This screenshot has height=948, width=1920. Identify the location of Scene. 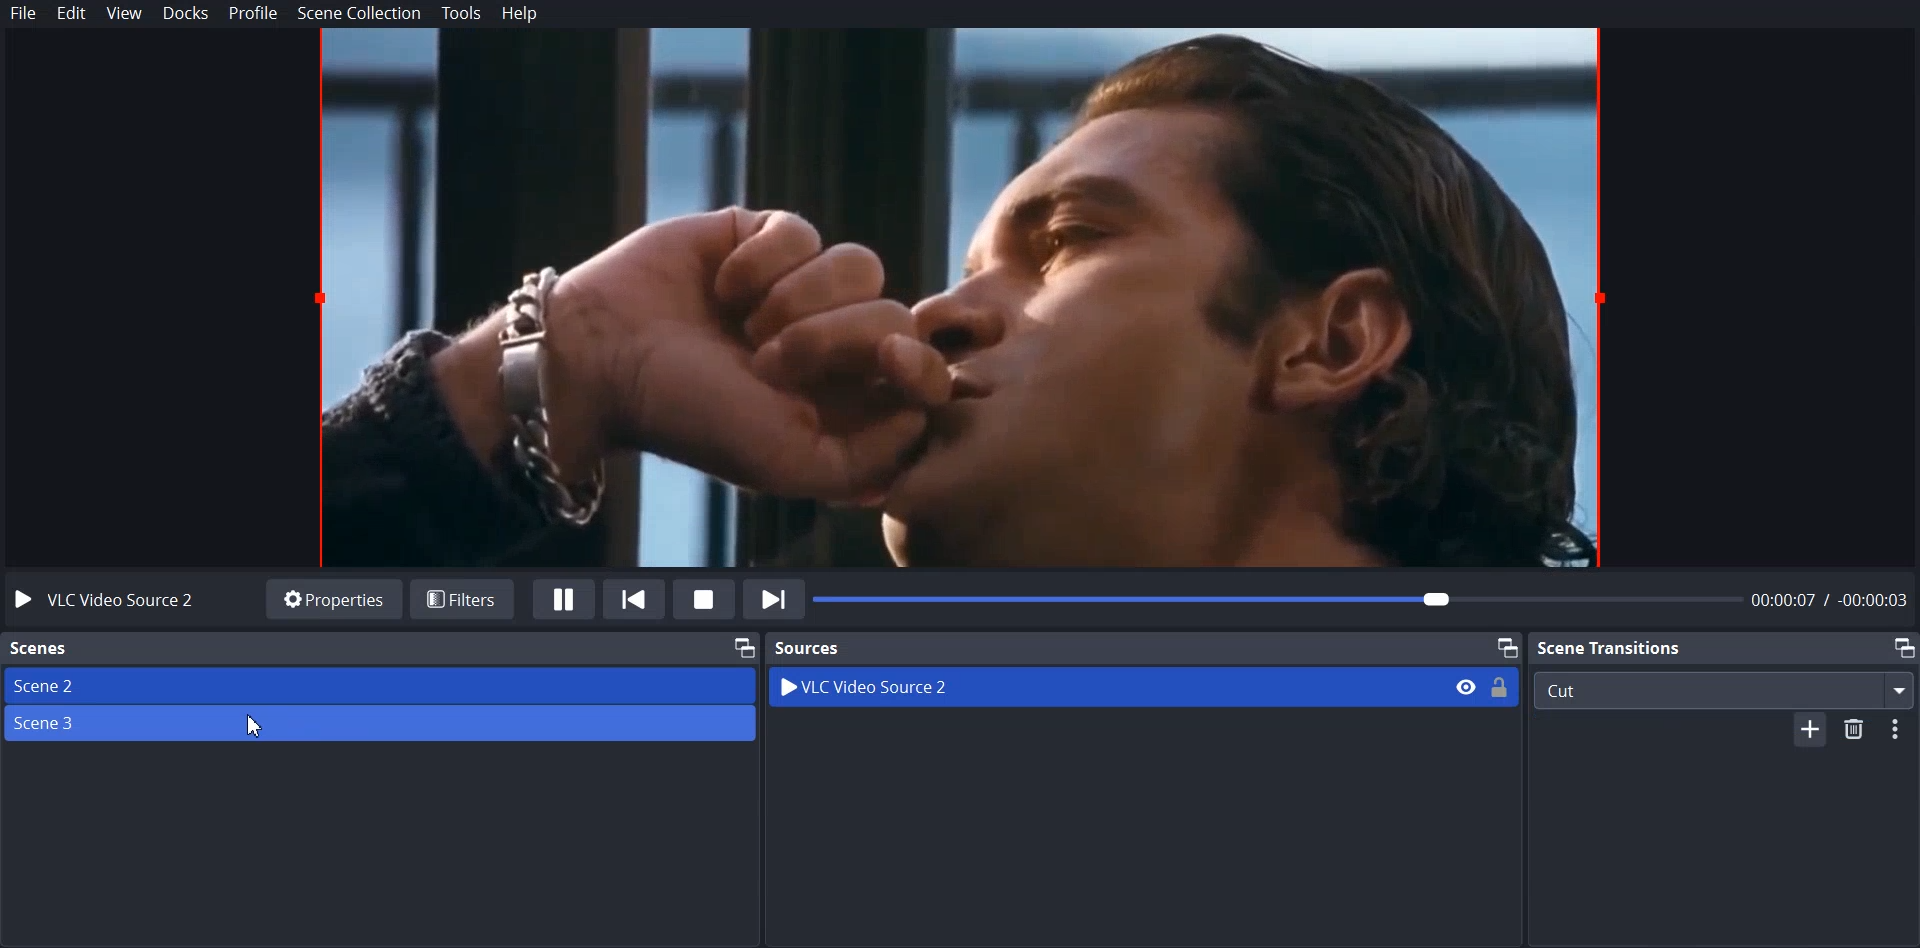
(40, 649).